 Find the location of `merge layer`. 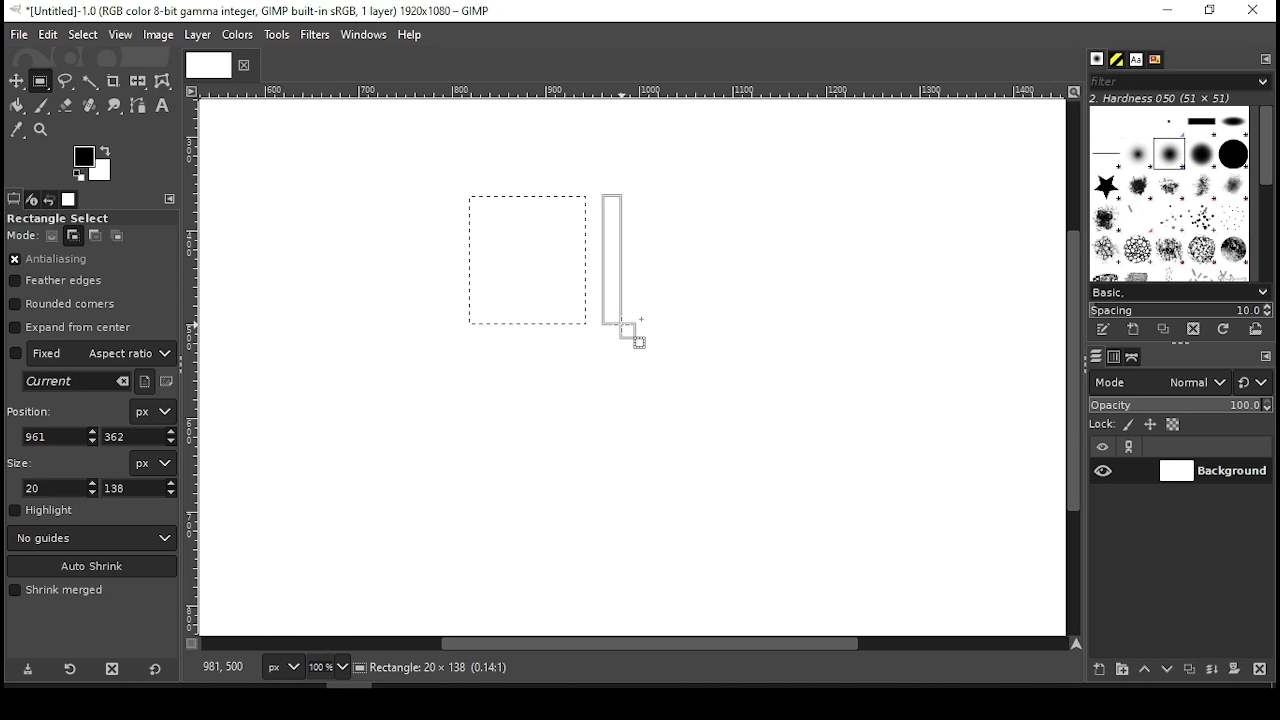

merge layer is located at coordinates (1212, 670).